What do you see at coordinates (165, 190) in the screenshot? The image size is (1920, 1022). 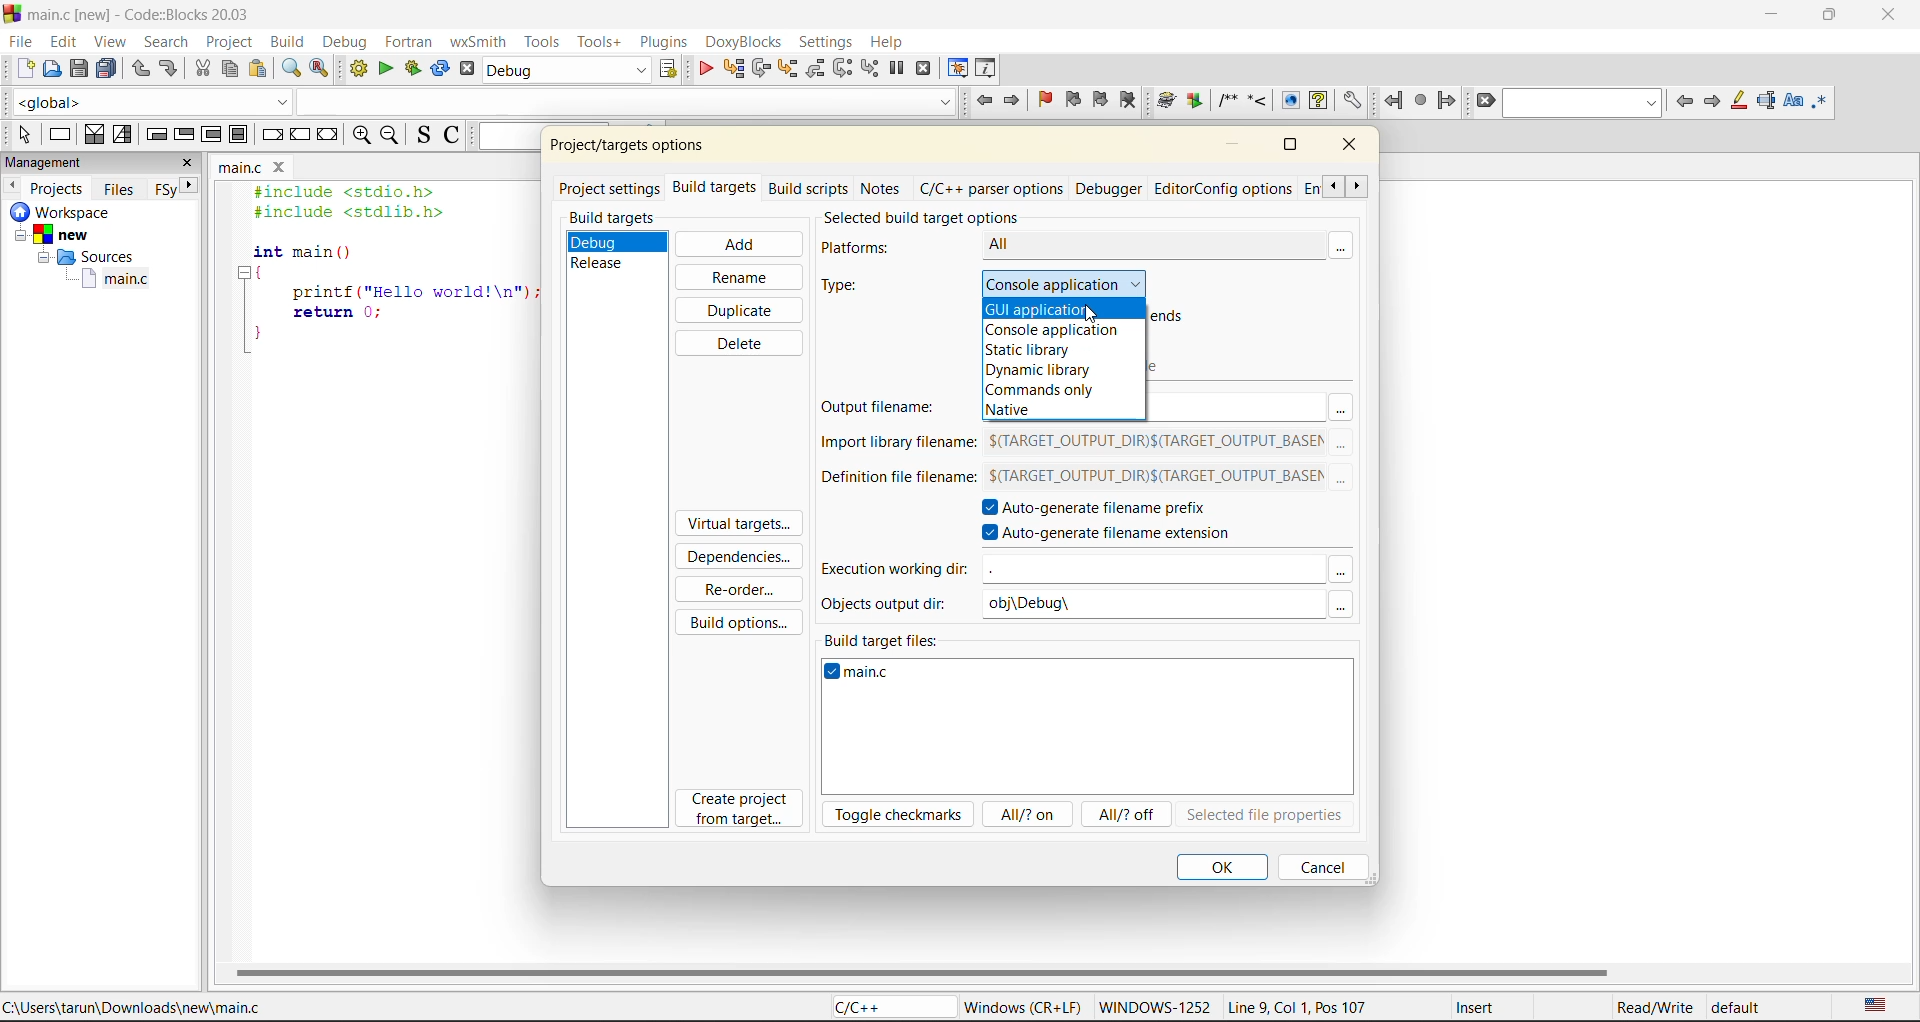 I see `` at bounding box center [165, 190].